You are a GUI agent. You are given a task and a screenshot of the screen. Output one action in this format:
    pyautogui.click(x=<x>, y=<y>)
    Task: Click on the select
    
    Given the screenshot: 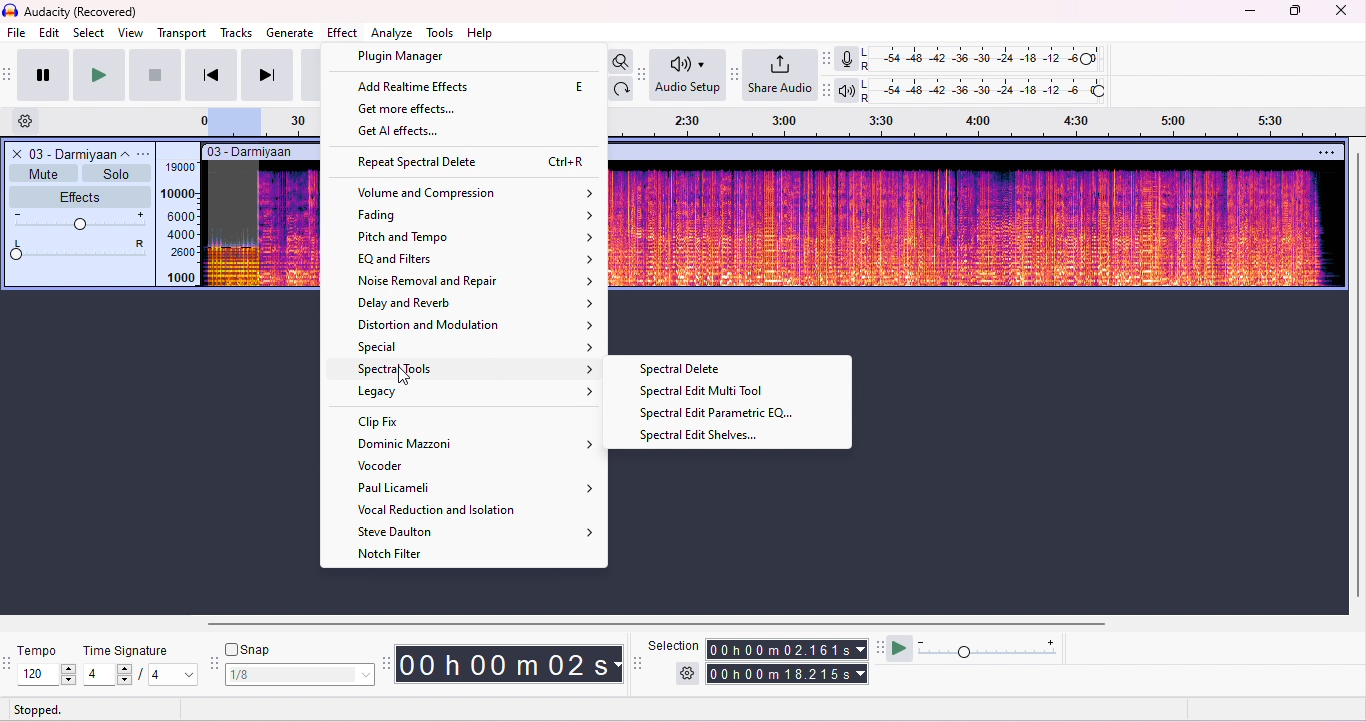 What is the action you would take?
    pyautogui.click(x=91, y=34)
    